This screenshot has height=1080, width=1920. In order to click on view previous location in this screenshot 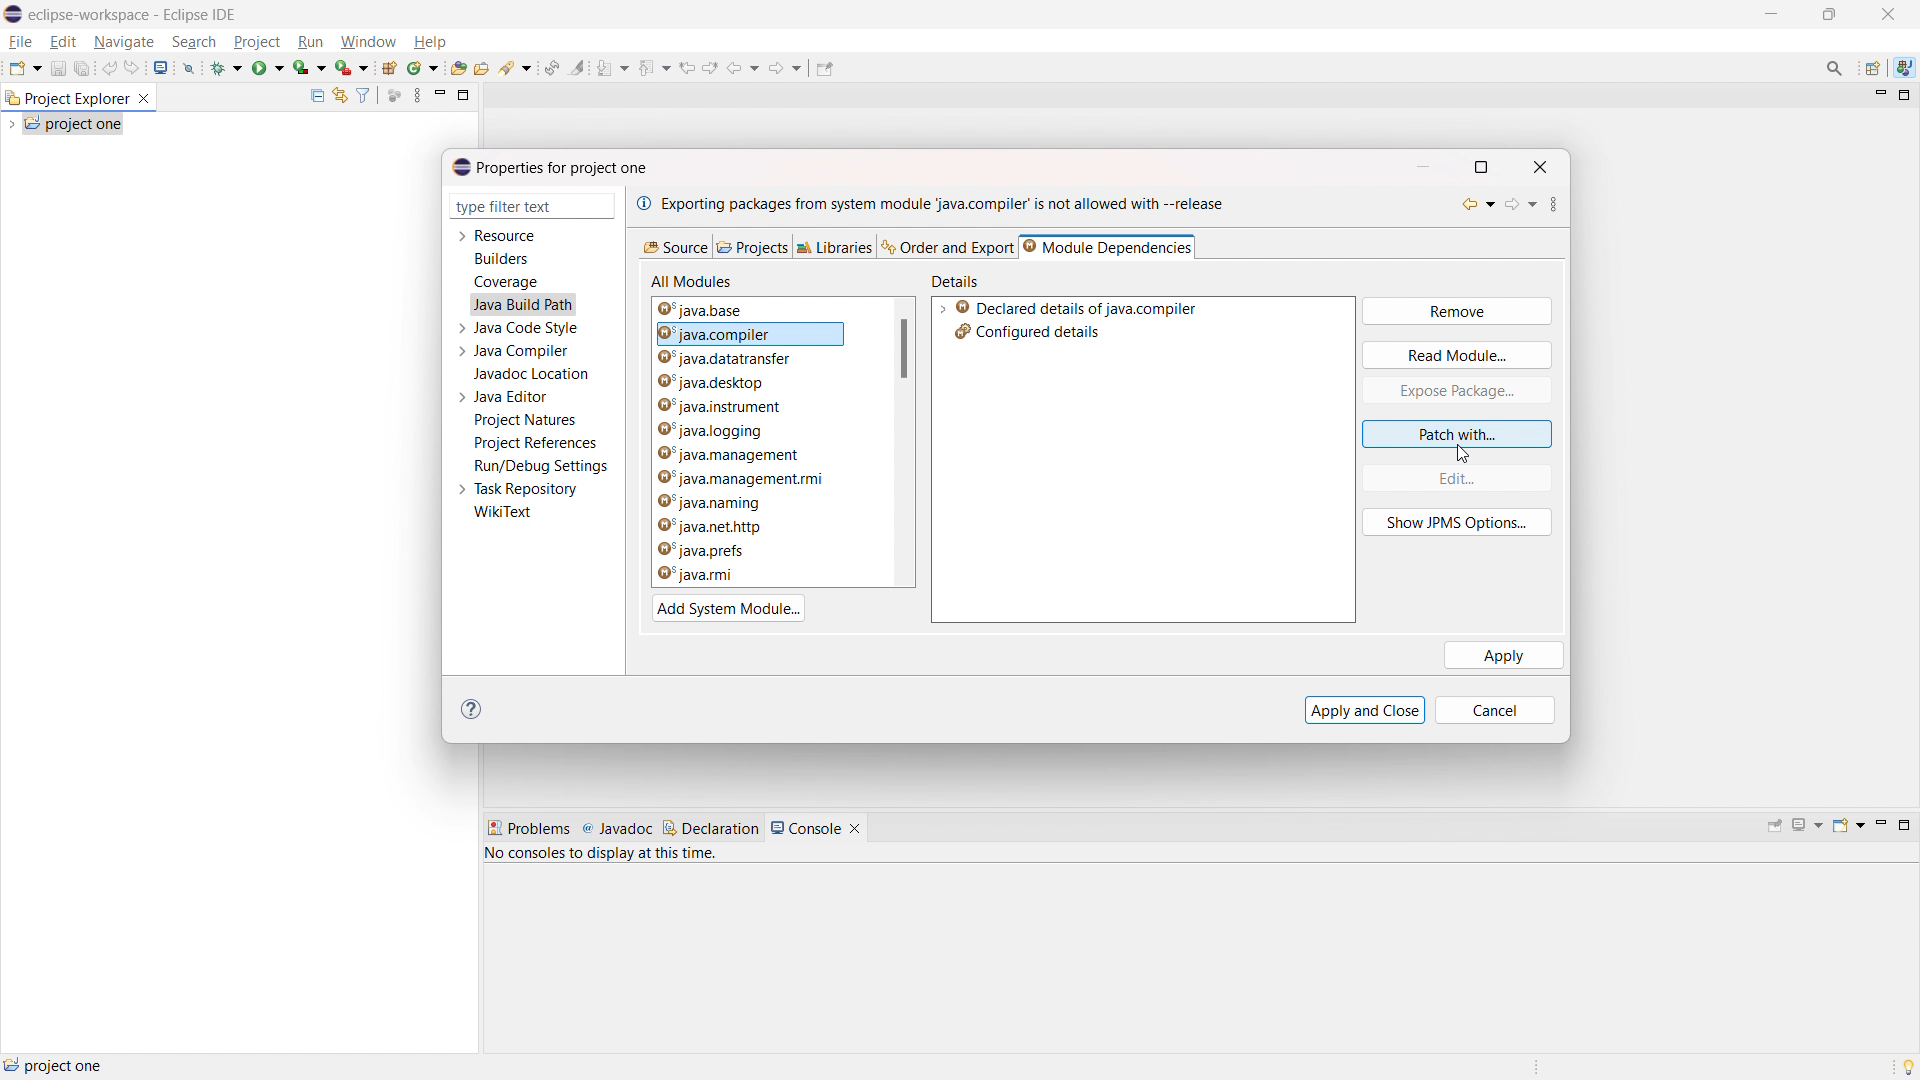, I will do `click(687, 66)`.